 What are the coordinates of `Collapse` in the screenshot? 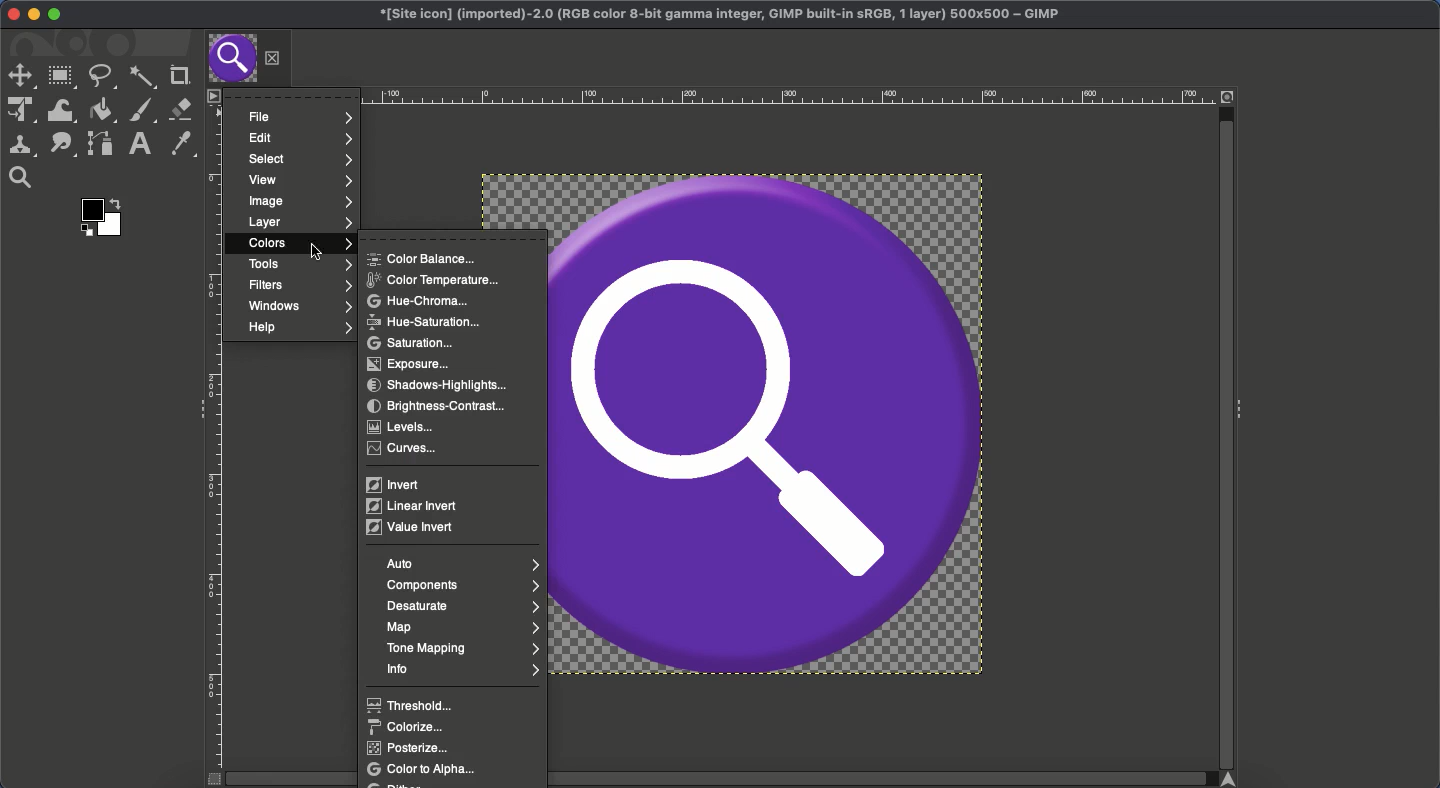 It's located at (1245, 411).